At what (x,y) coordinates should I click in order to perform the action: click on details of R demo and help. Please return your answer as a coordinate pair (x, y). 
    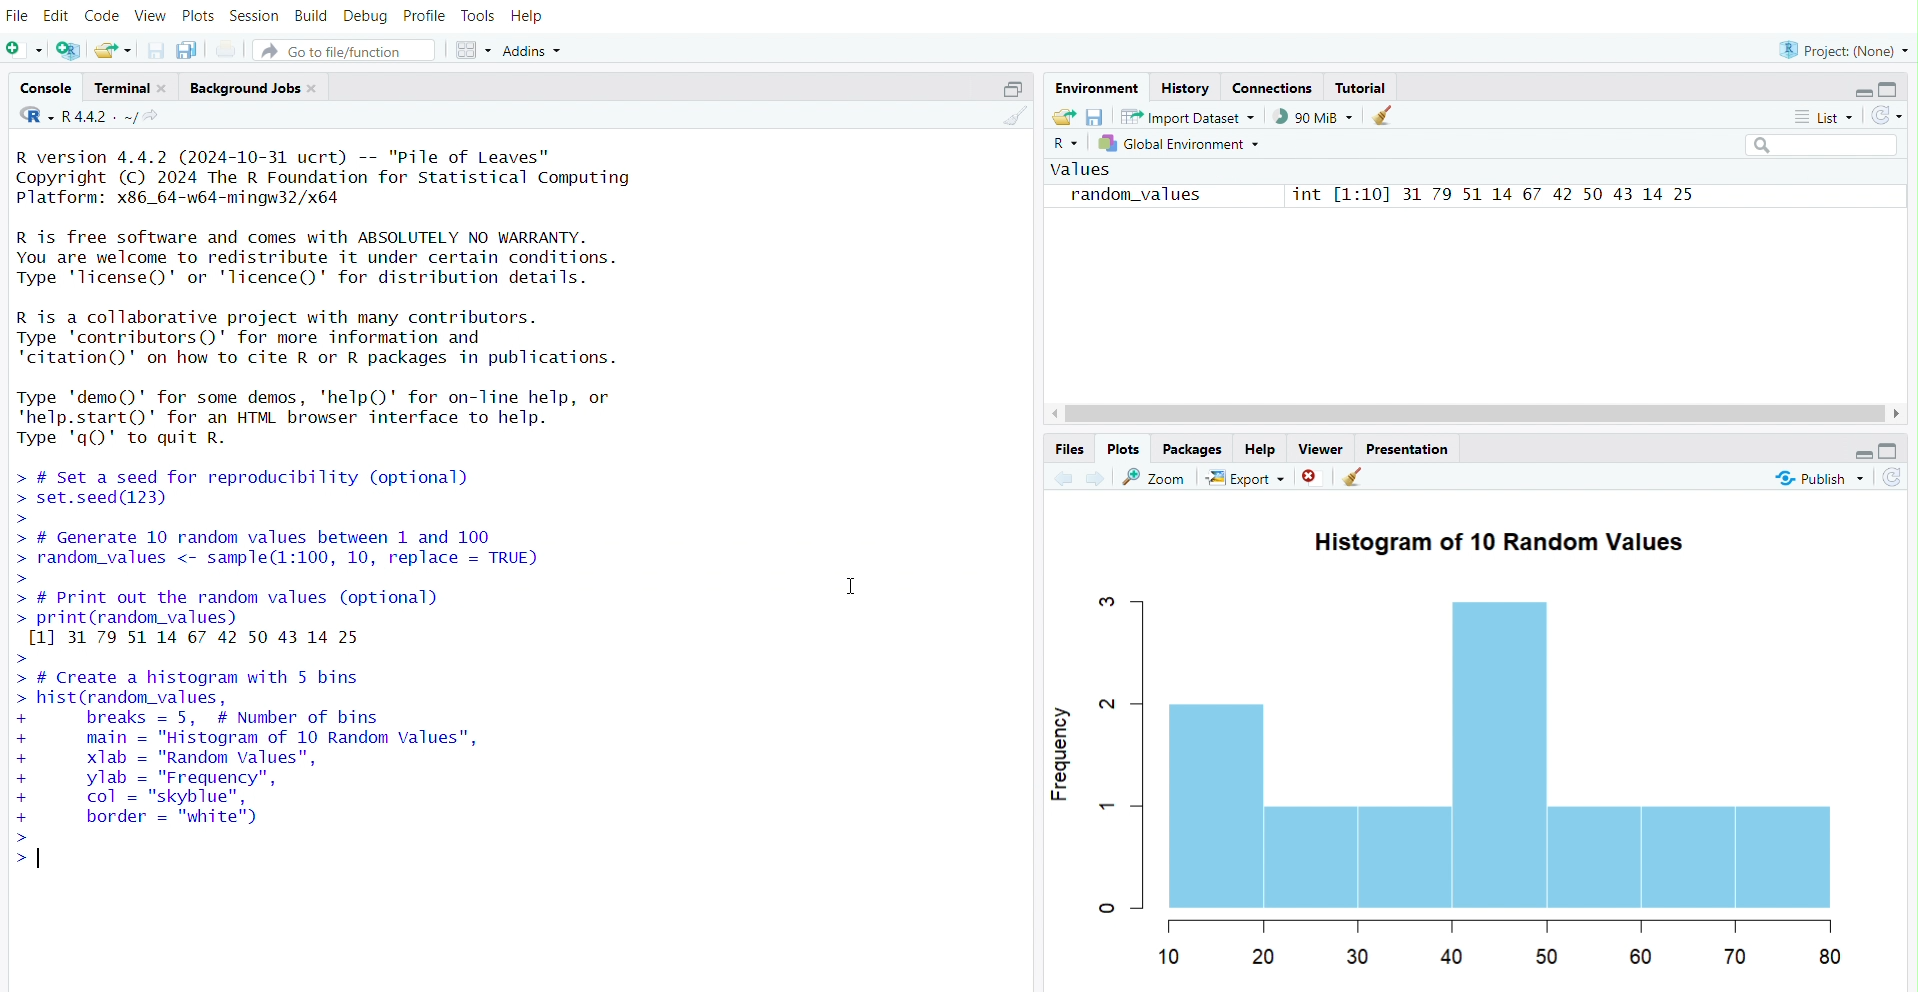
    Looking at the image, I should click on (358, 418).